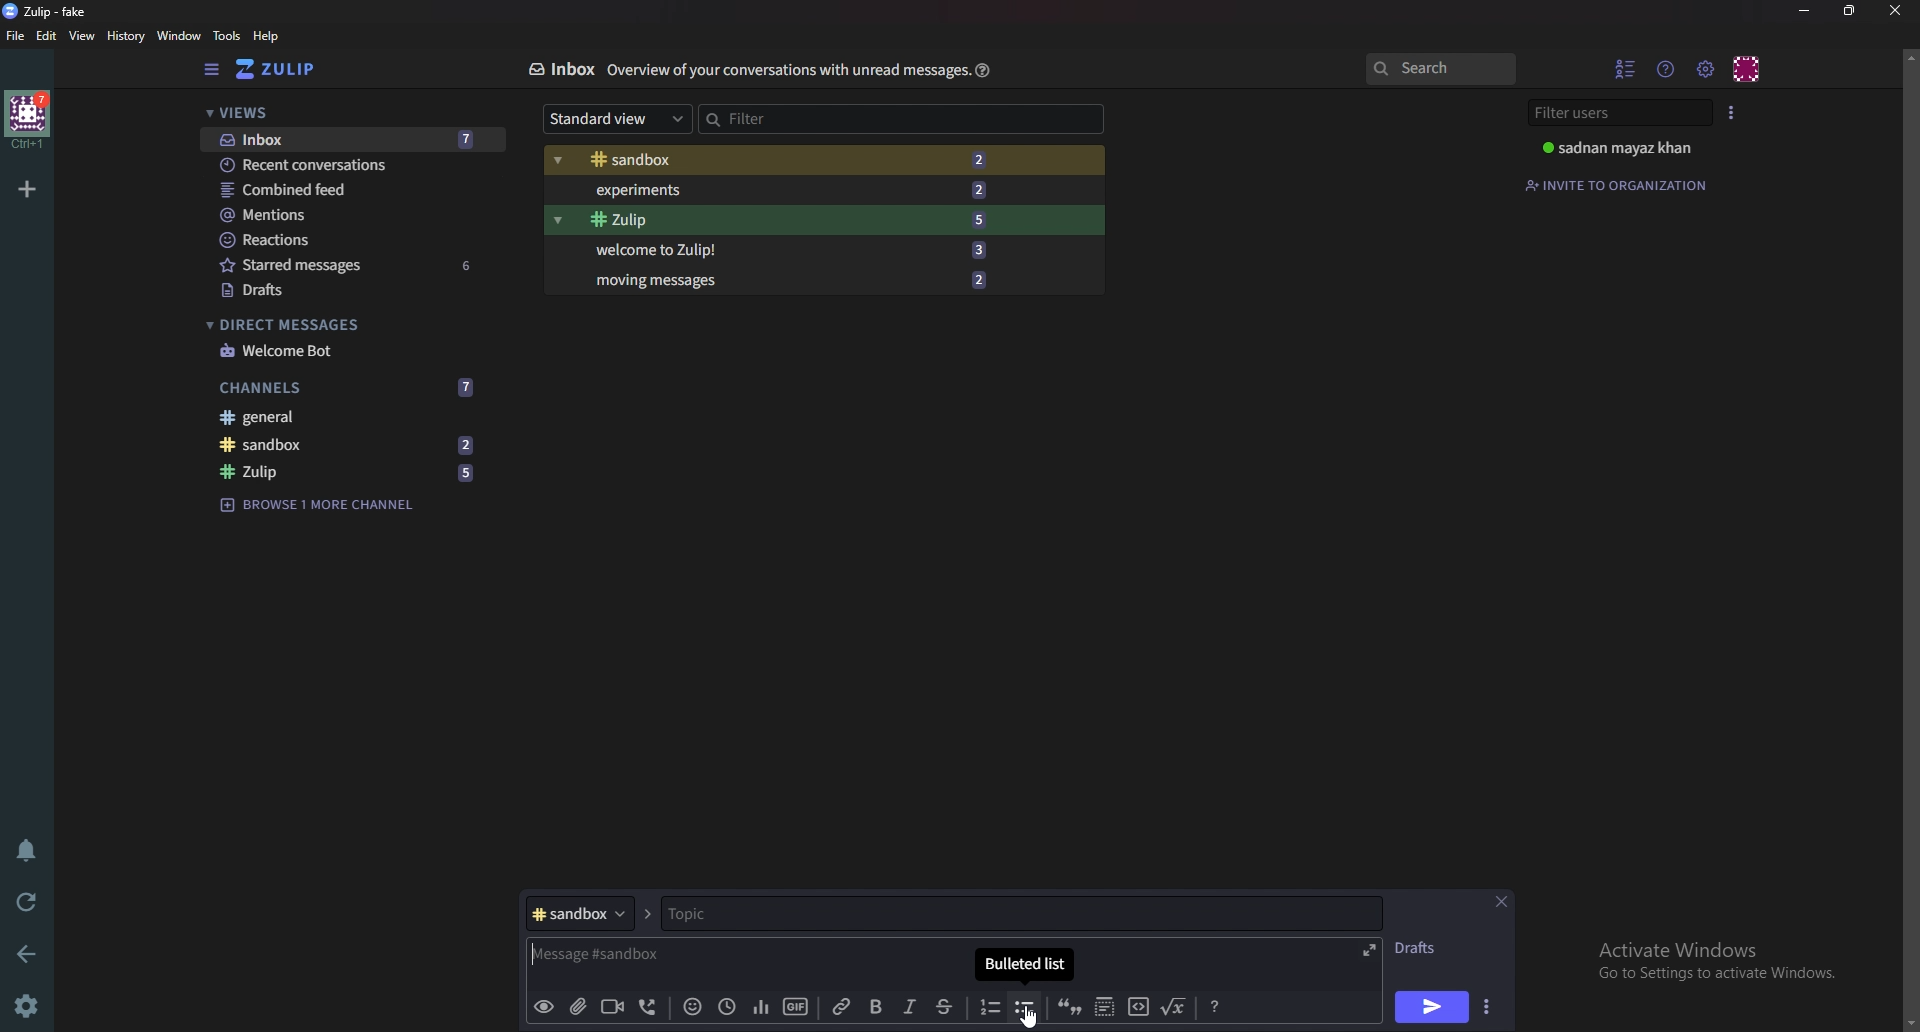 The width and height of the screenshot is (1920, 1032). Describe the element at coordinates (347, 443) in the screenshot. I see `Sandbox` at that location.